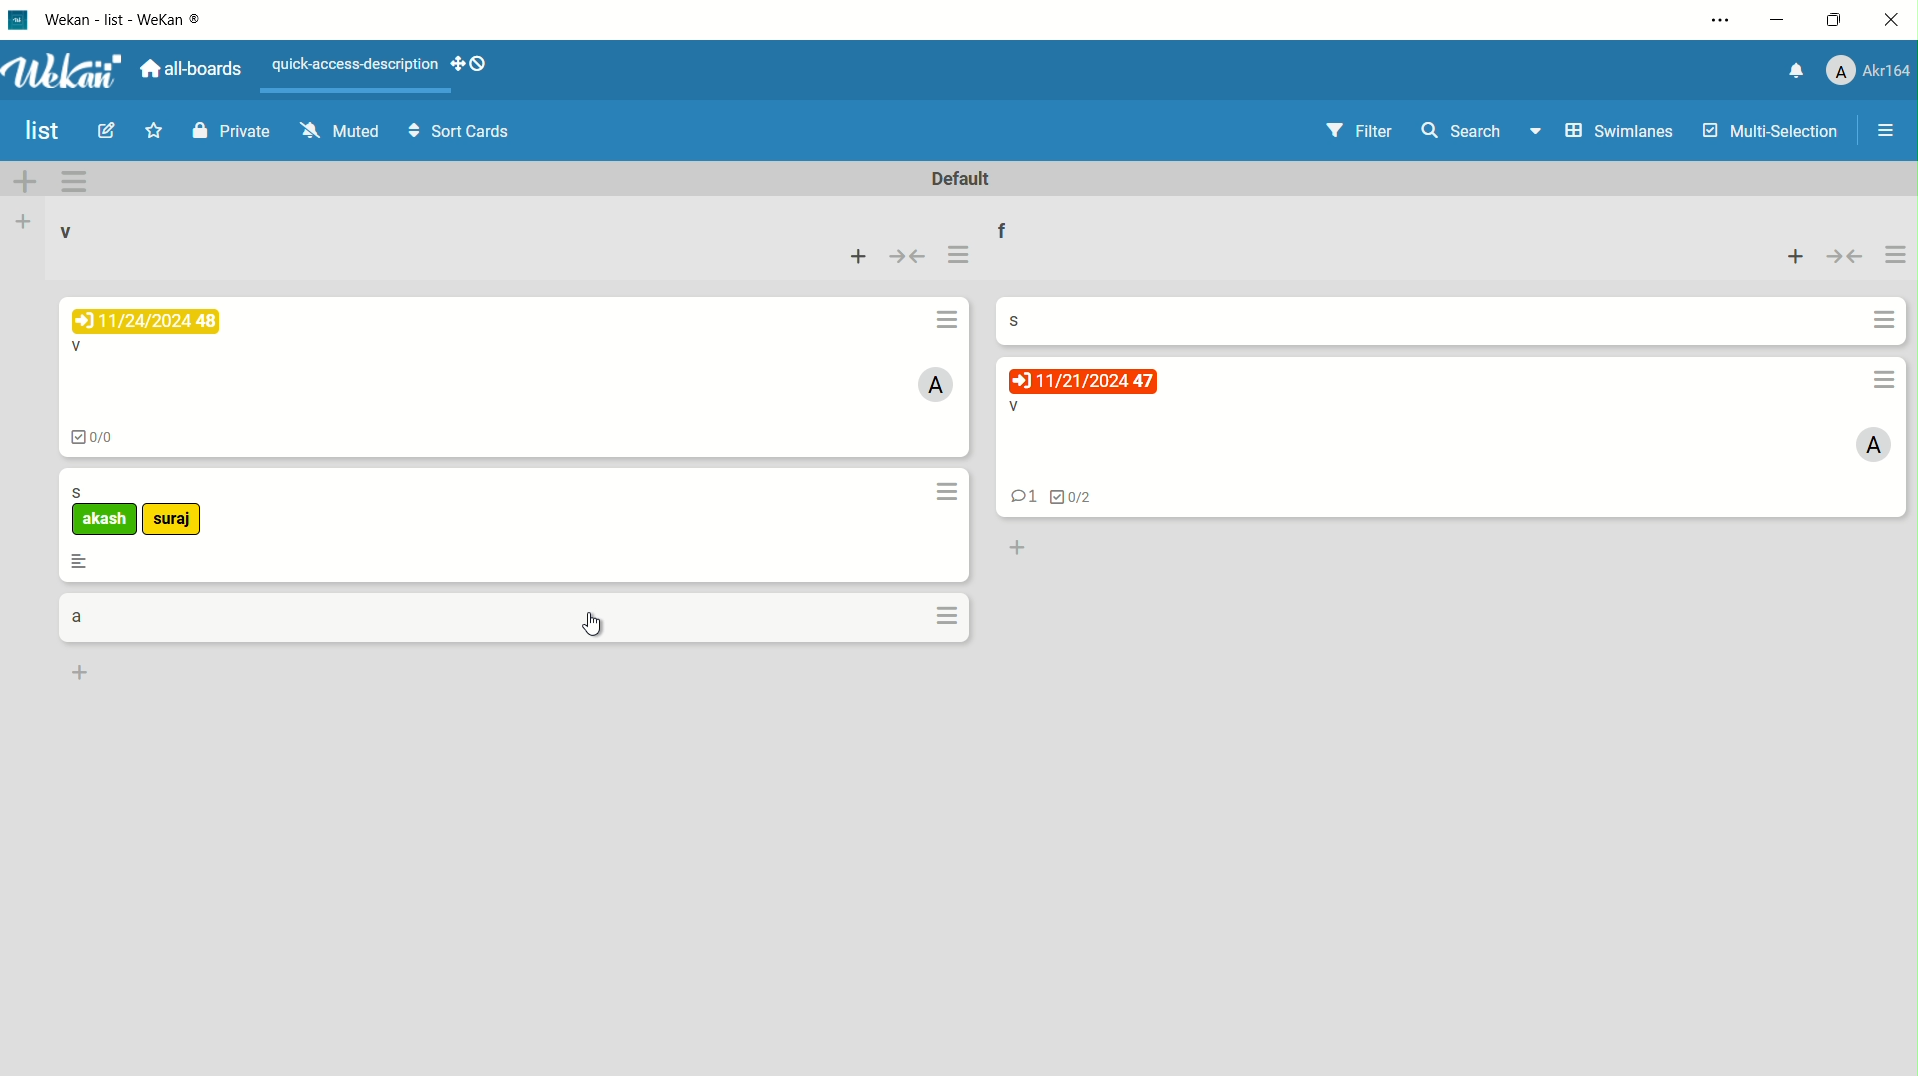  Describe the element at coordinates (1798, 257) in the screenshot. I see `add card to top of list` at that location.